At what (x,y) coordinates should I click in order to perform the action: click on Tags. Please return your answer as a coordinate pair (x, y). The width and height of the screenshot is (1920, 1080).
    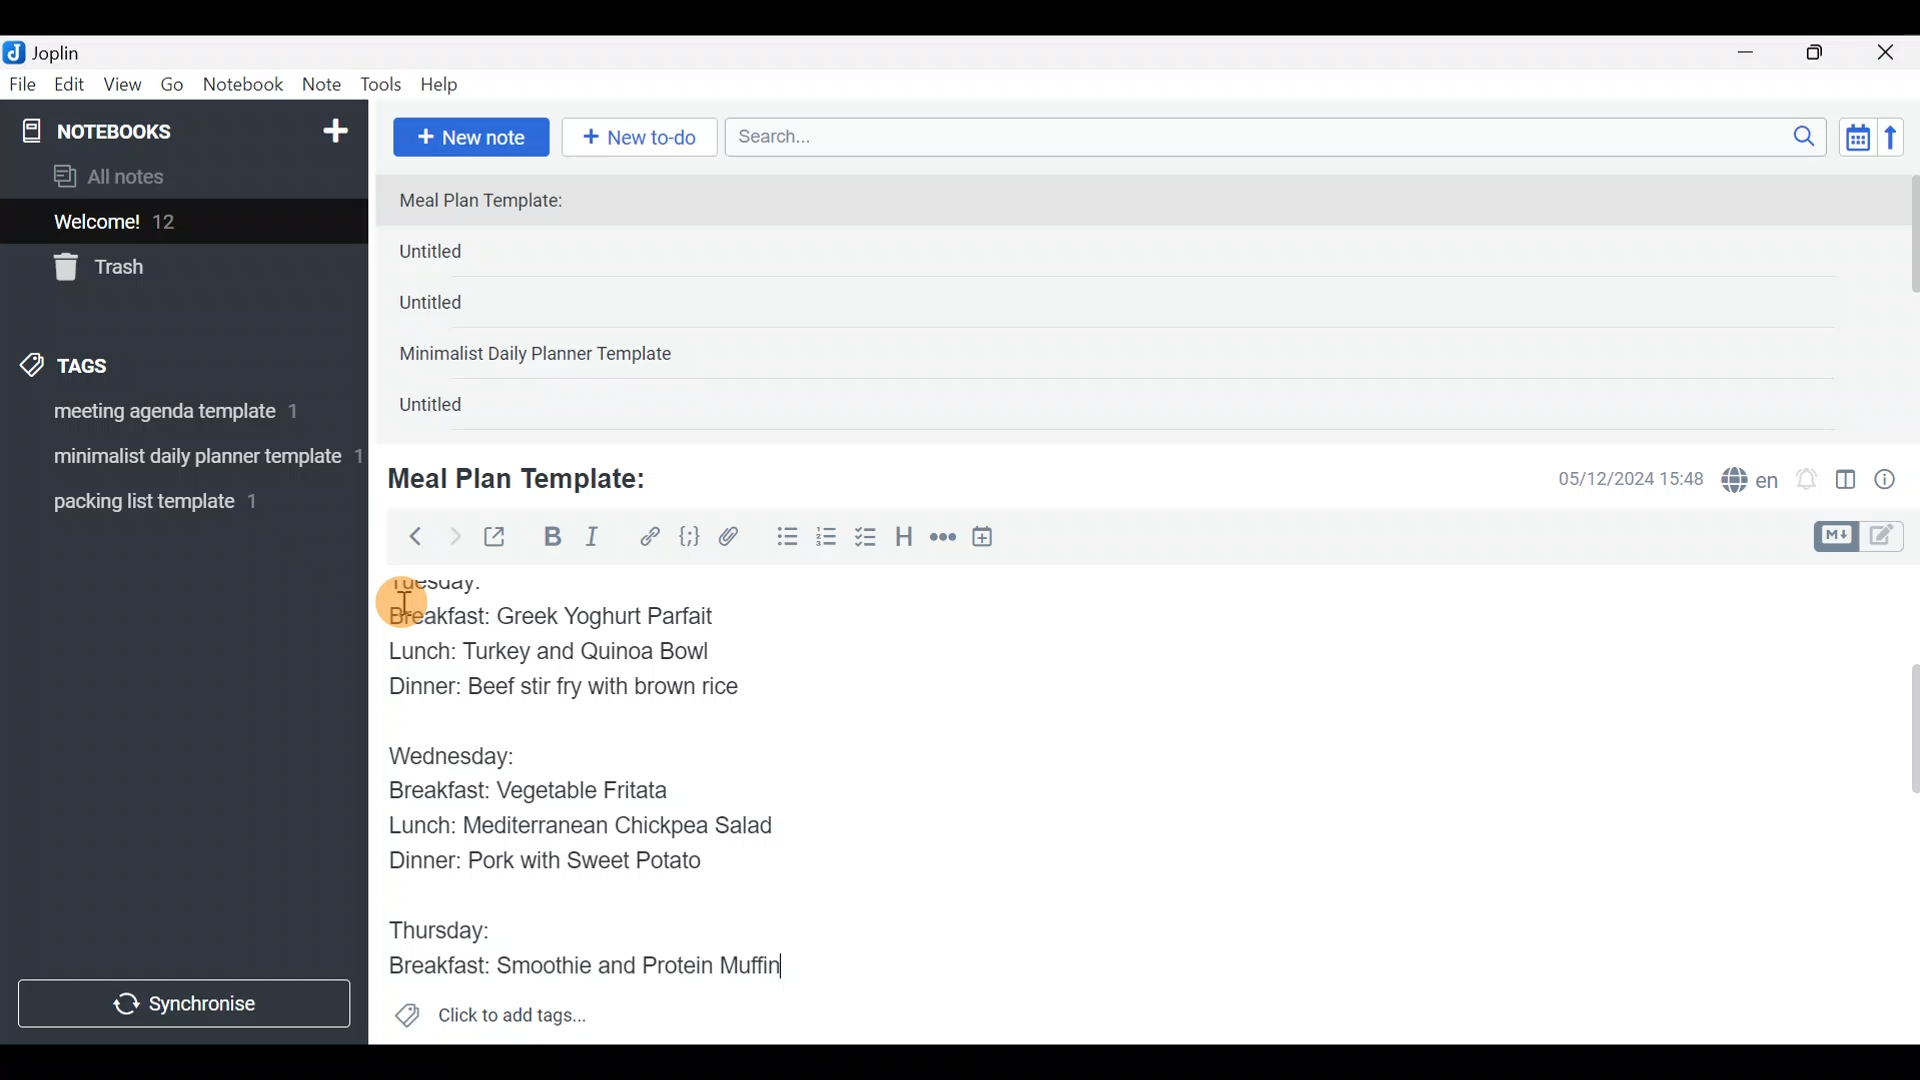
    Looking at the image, I should click on (112, 362).